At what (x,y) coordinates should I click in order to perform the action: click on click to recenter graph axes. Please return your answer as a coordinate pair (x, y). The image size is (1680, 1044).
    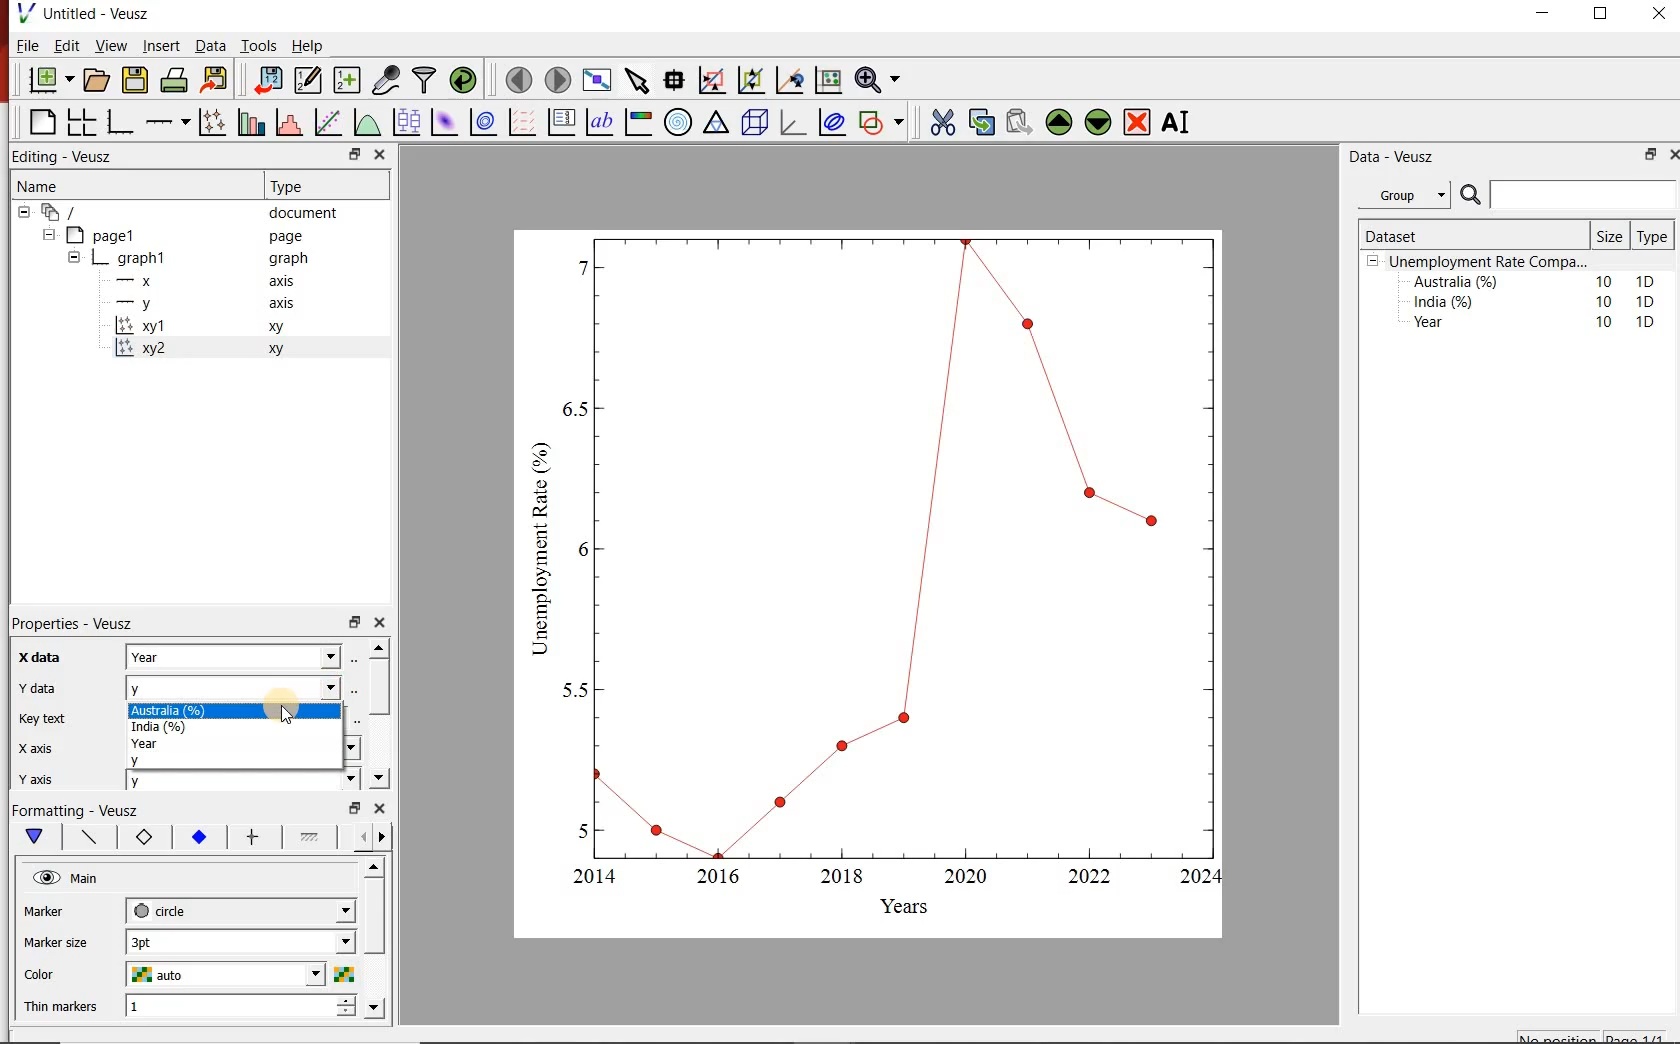
    Looking at the image, I should click on (791, 79).